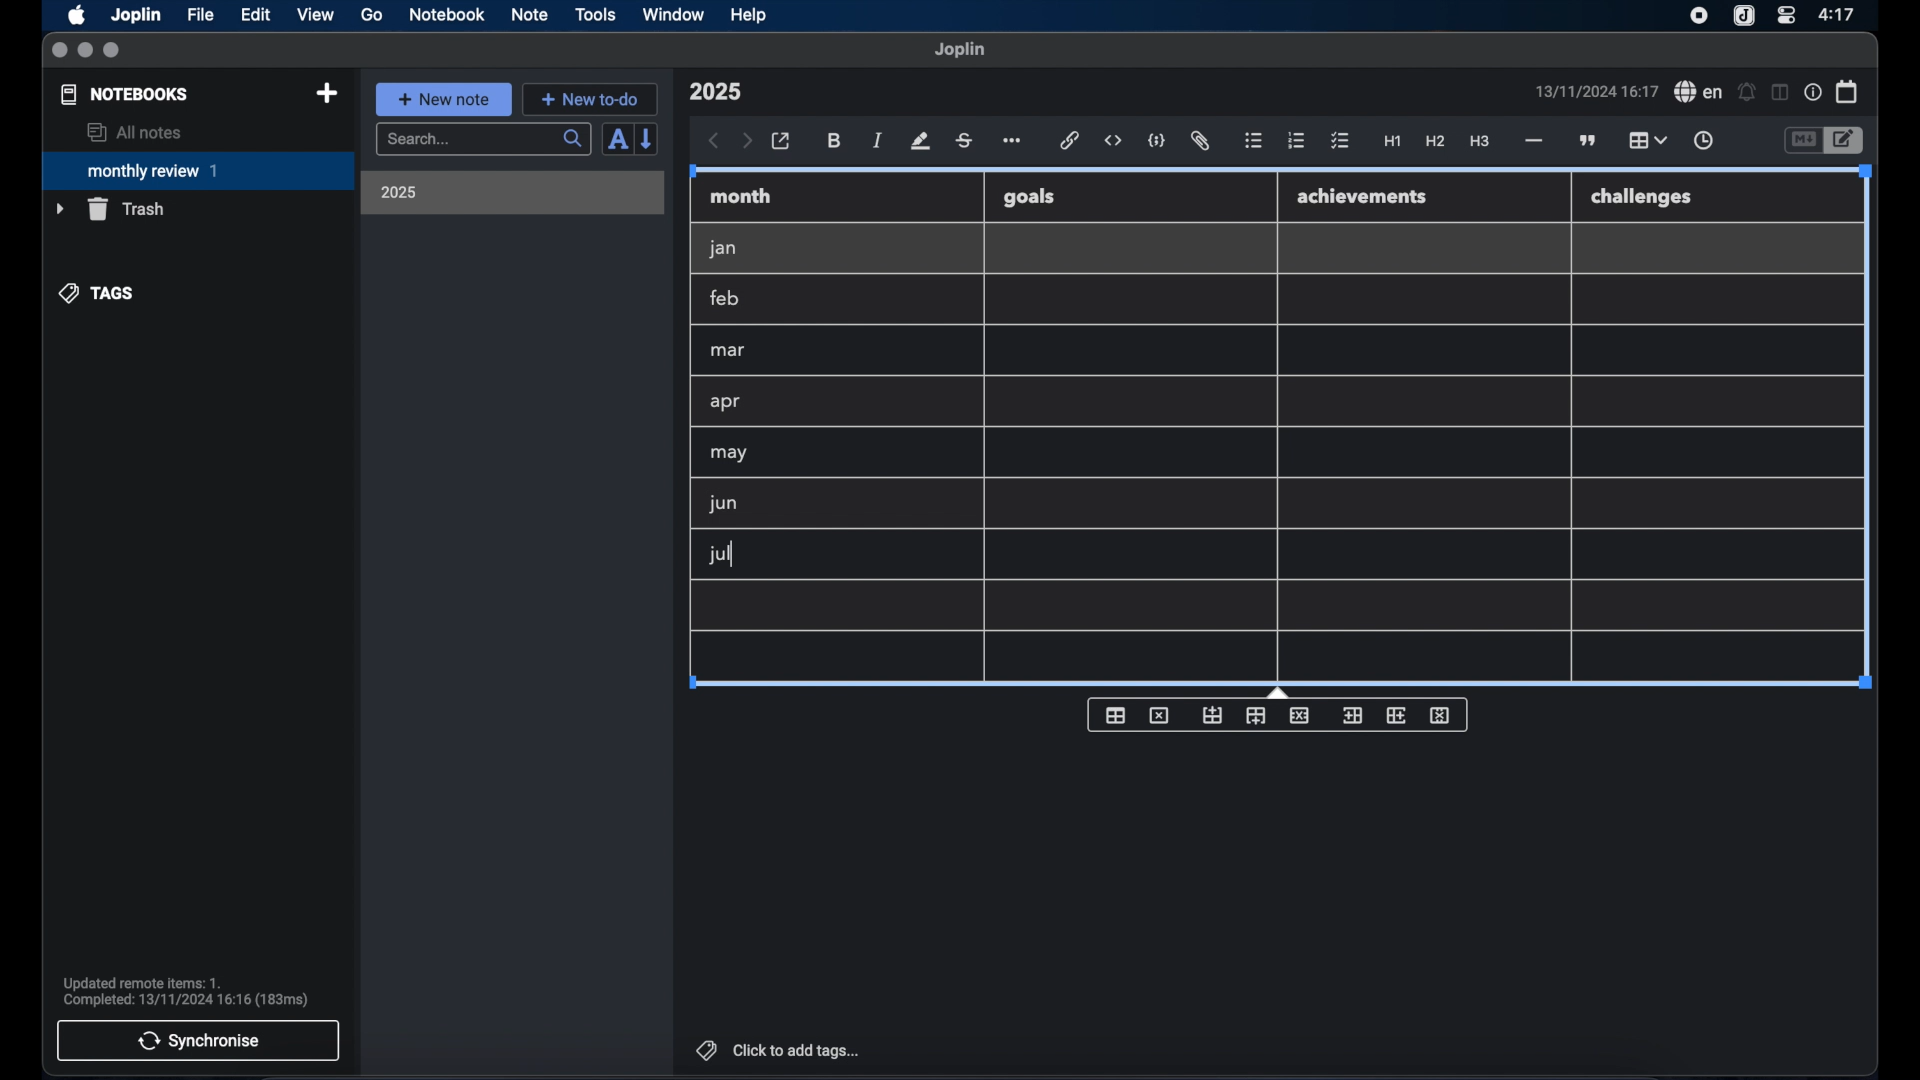  What do you see at coordinates (1340, 142) in the screenshot?
I see `check  list` at bounding box center [1340, 142].